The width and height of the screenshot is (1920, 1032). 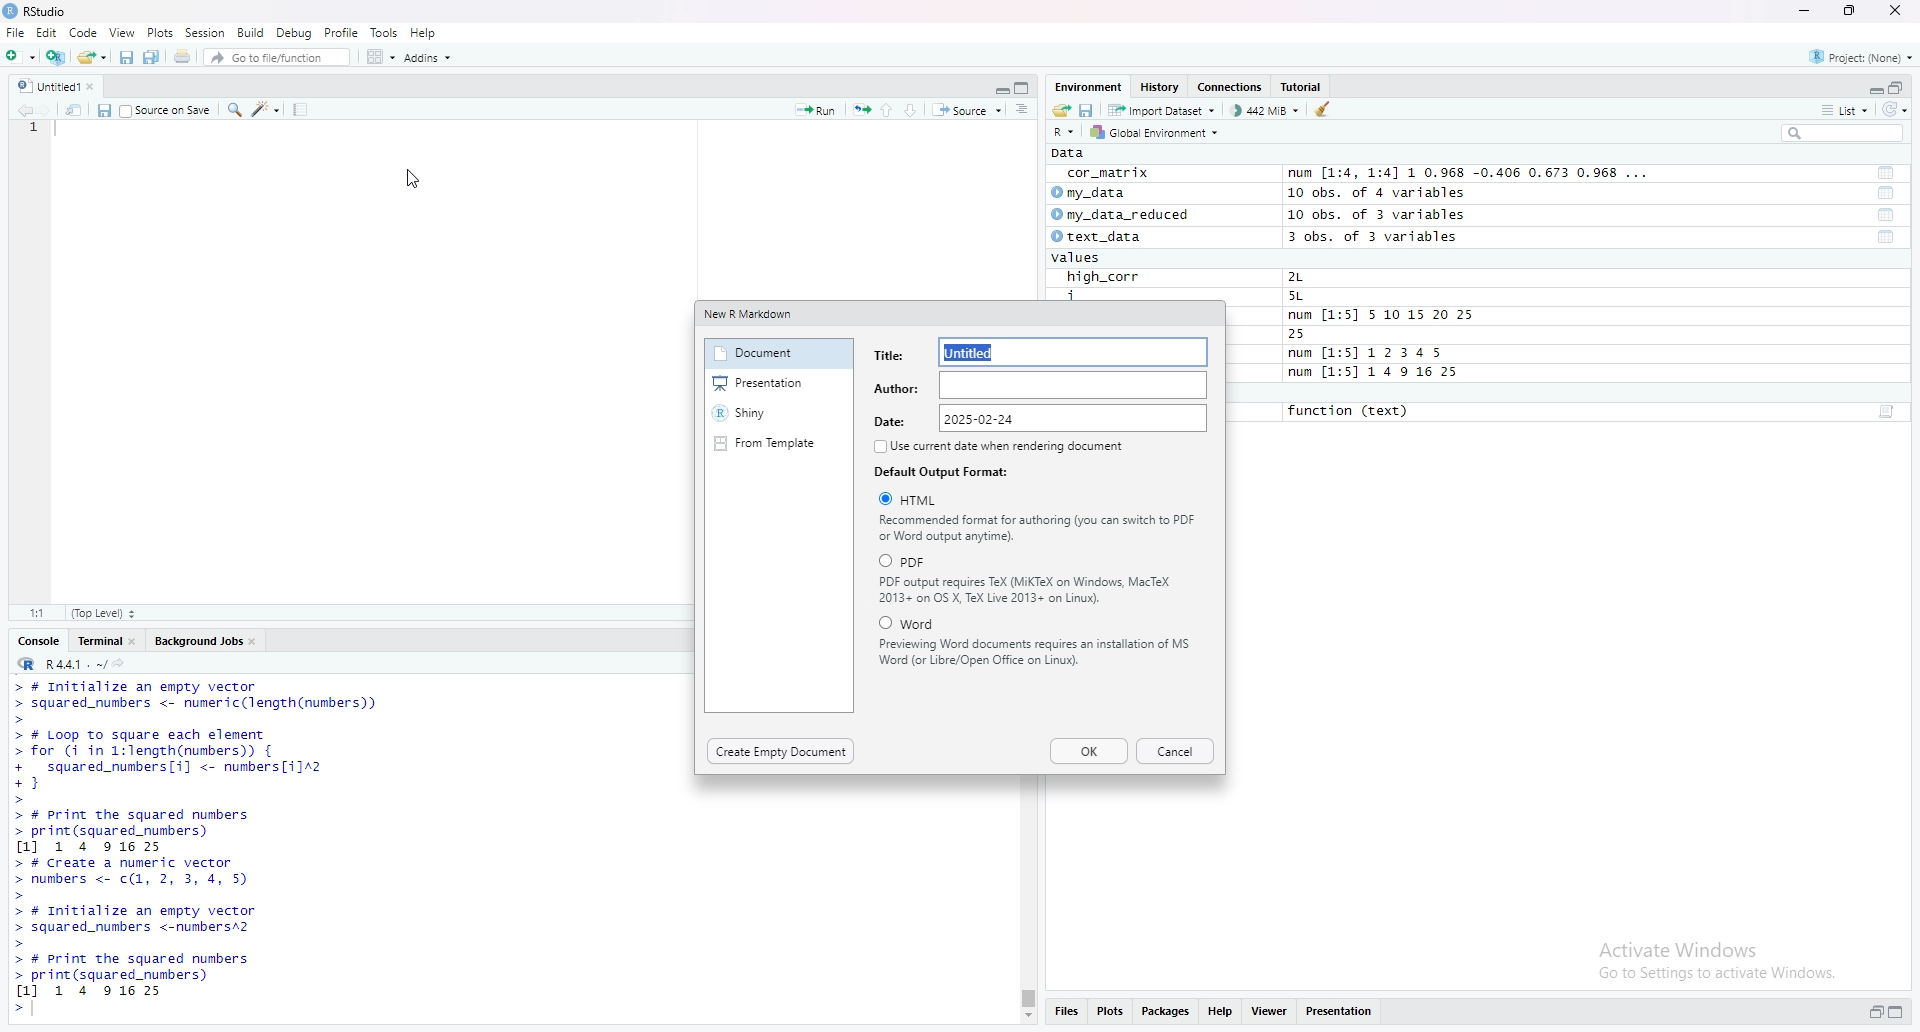 I want to click on num [1:5] 1 4 9 16 25, so click(x=1374, y=373).